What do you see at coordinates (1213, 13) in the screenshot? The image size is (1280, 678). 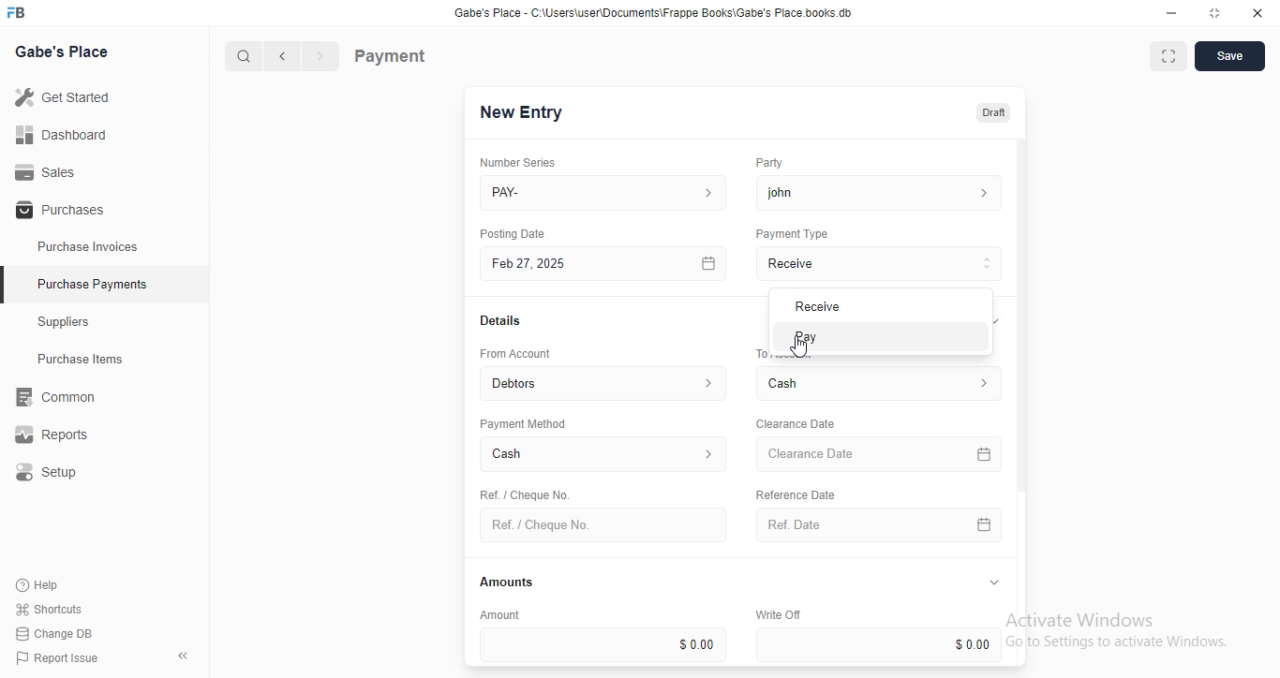 I see `resize` at bounding box center [1213, 13].